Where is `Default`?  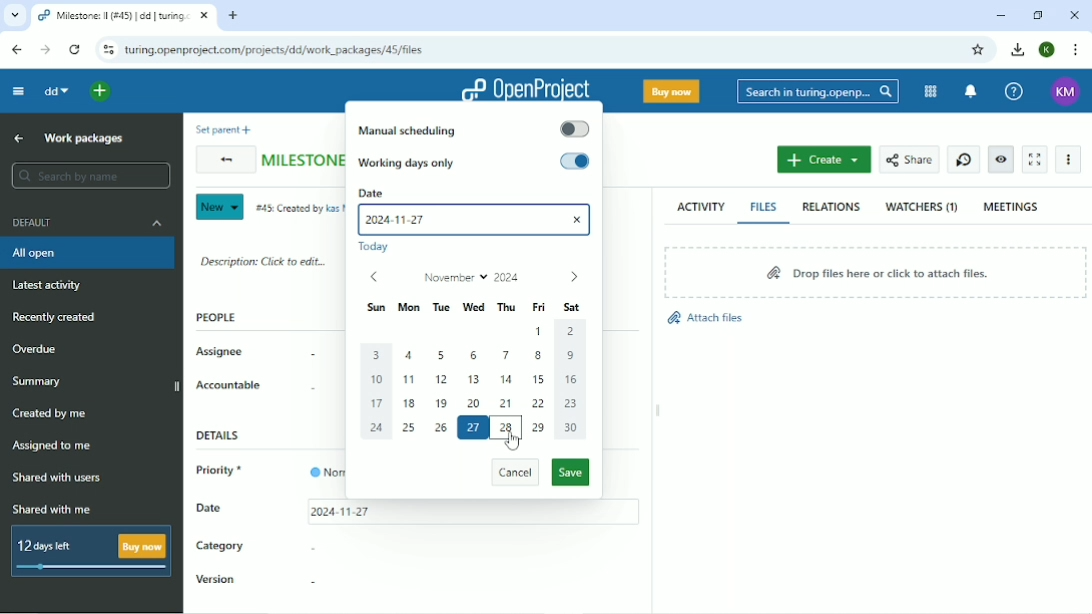 Default is located at coordinates (91, 222).